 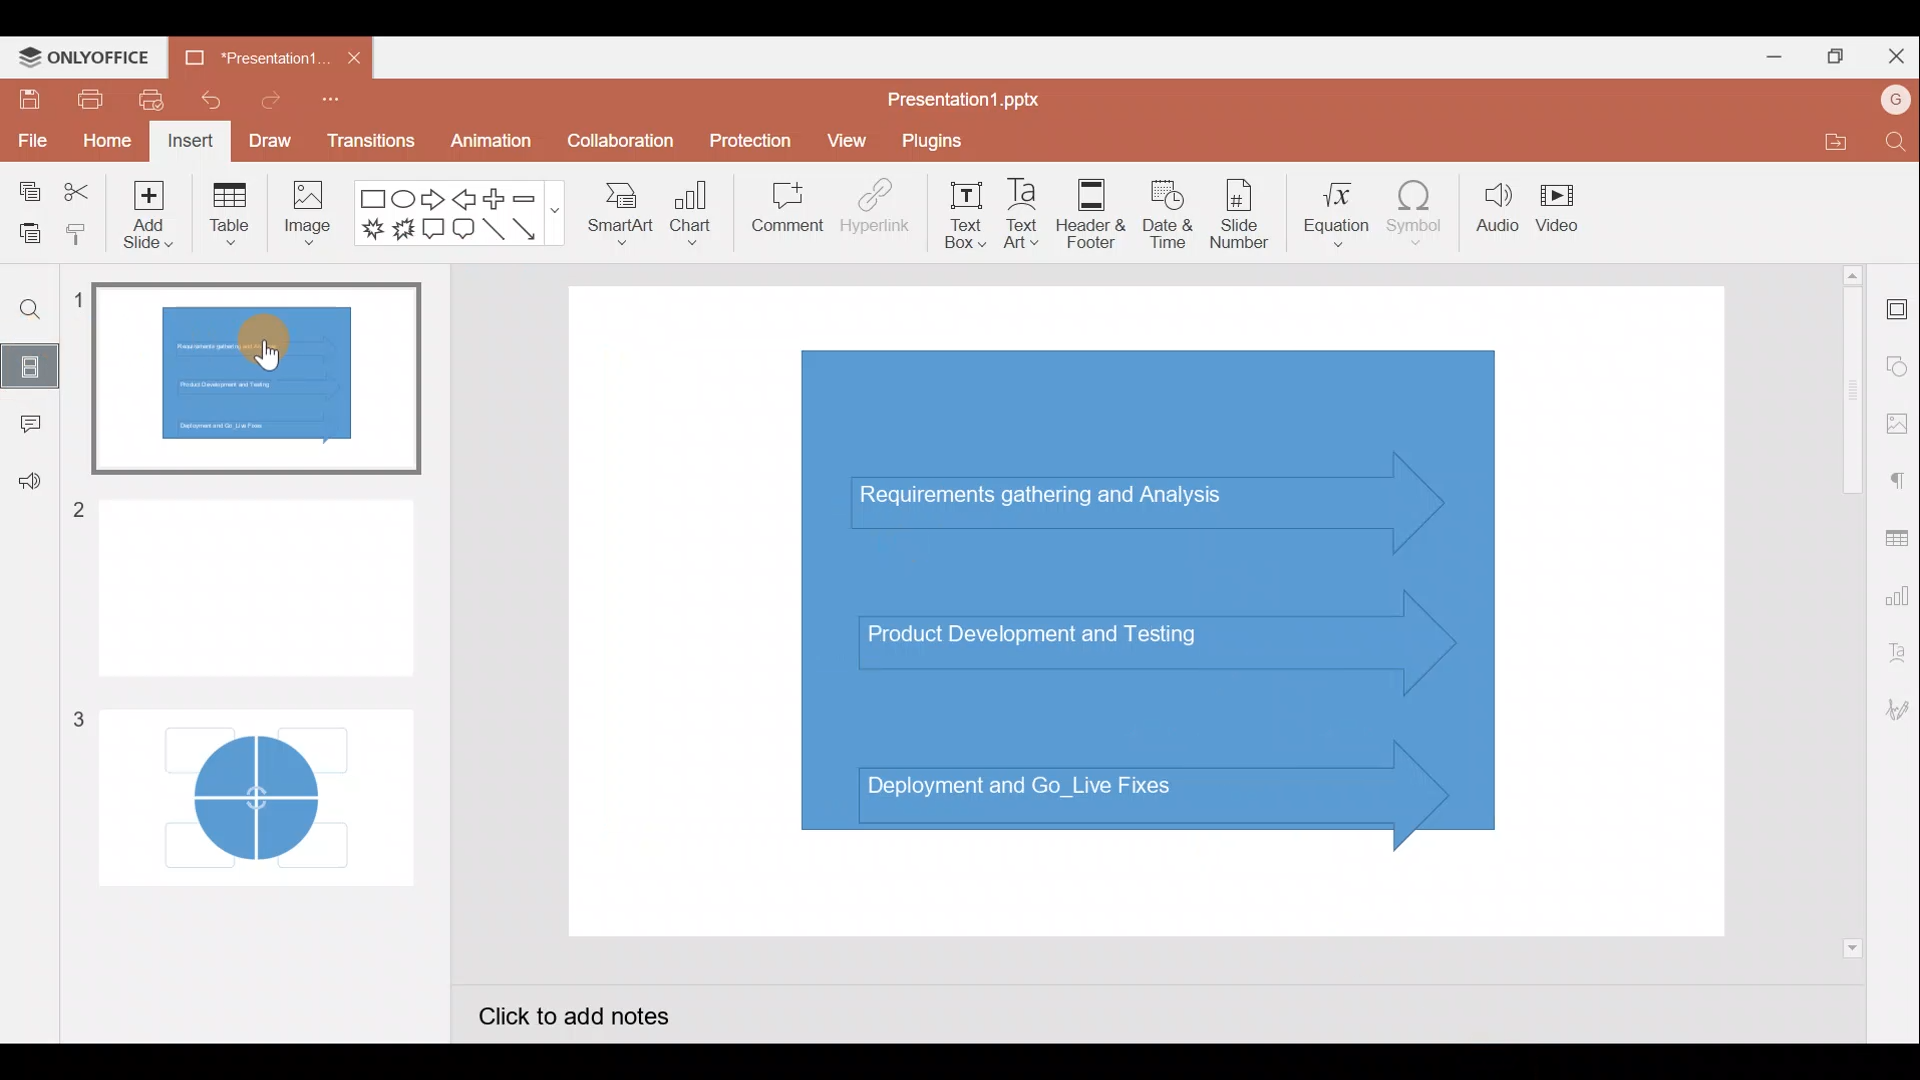 What do you see at coordinates (1900, 599) in the screenshot?
I see `Chart settings` at bounding box center [1900, 599].